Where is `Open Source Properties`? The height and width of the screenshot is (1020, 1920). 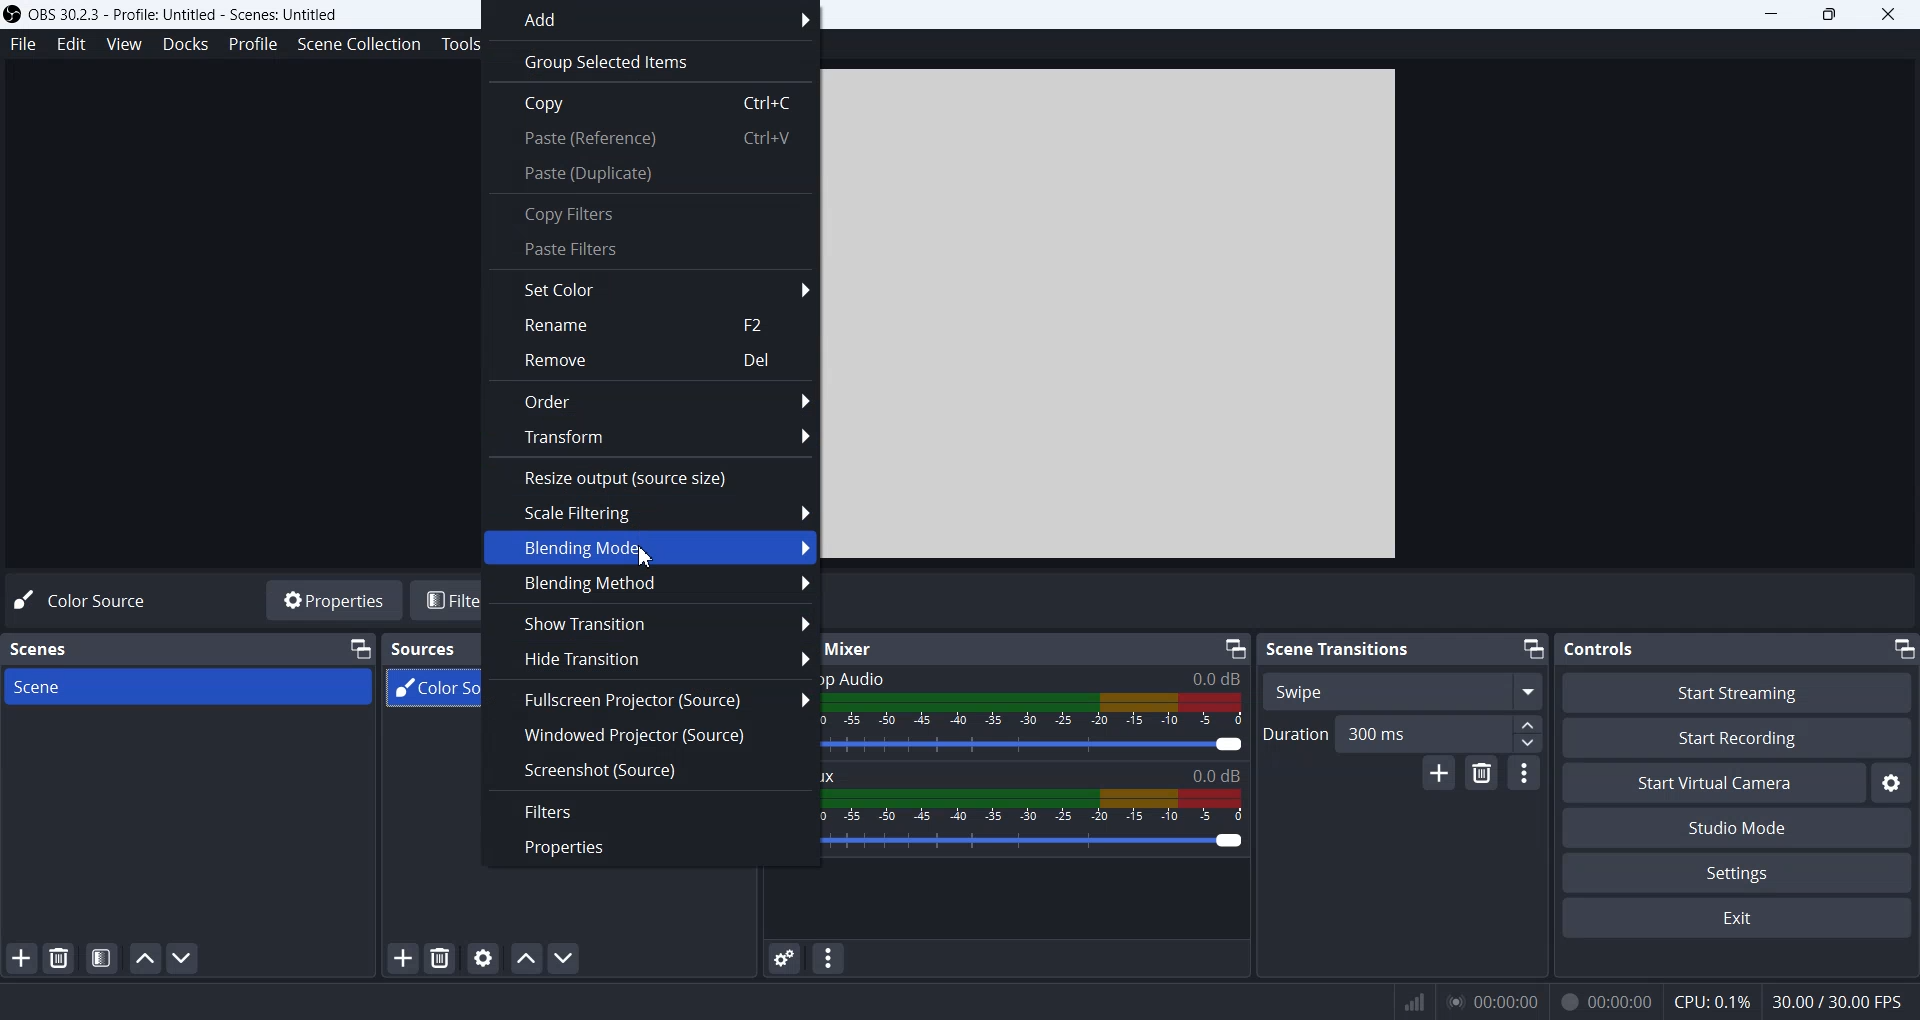 Open Source Properties is located at coordinates (483, 958).